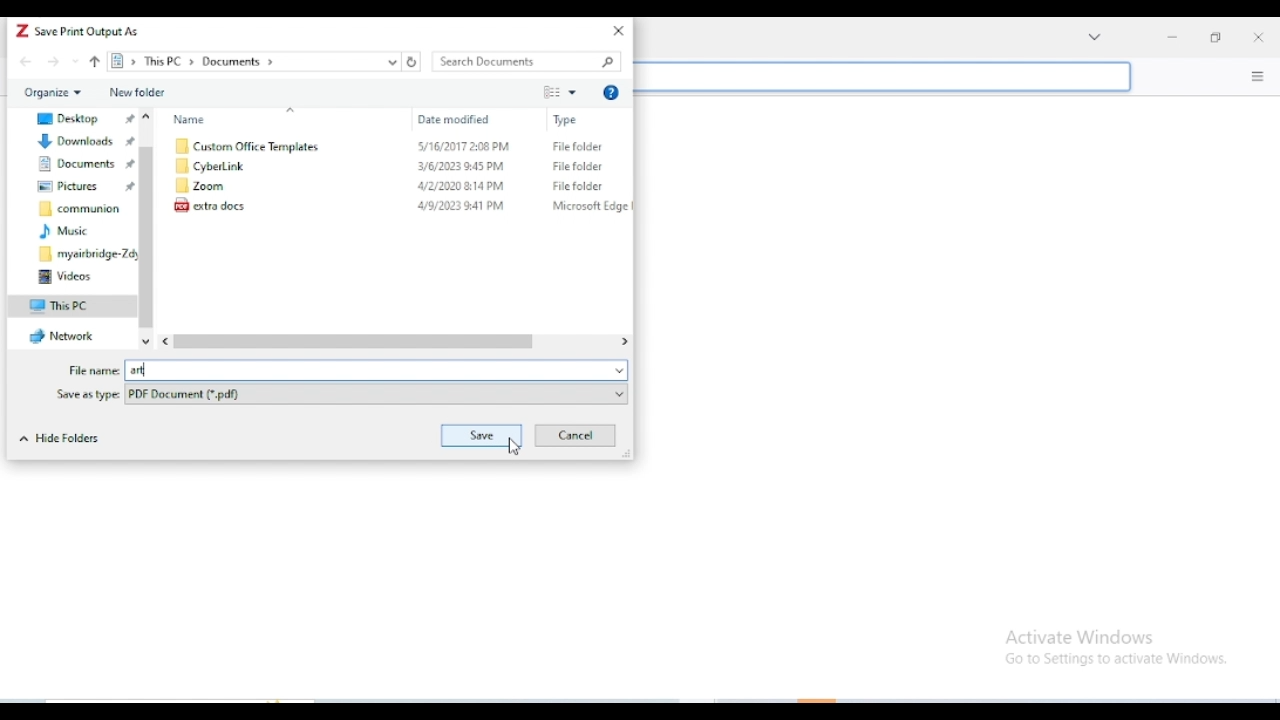 This screenshot has width=1280, height=720. Describe the element at coordinates (576, 435) in the screenshot. I see `cancel` at that location.